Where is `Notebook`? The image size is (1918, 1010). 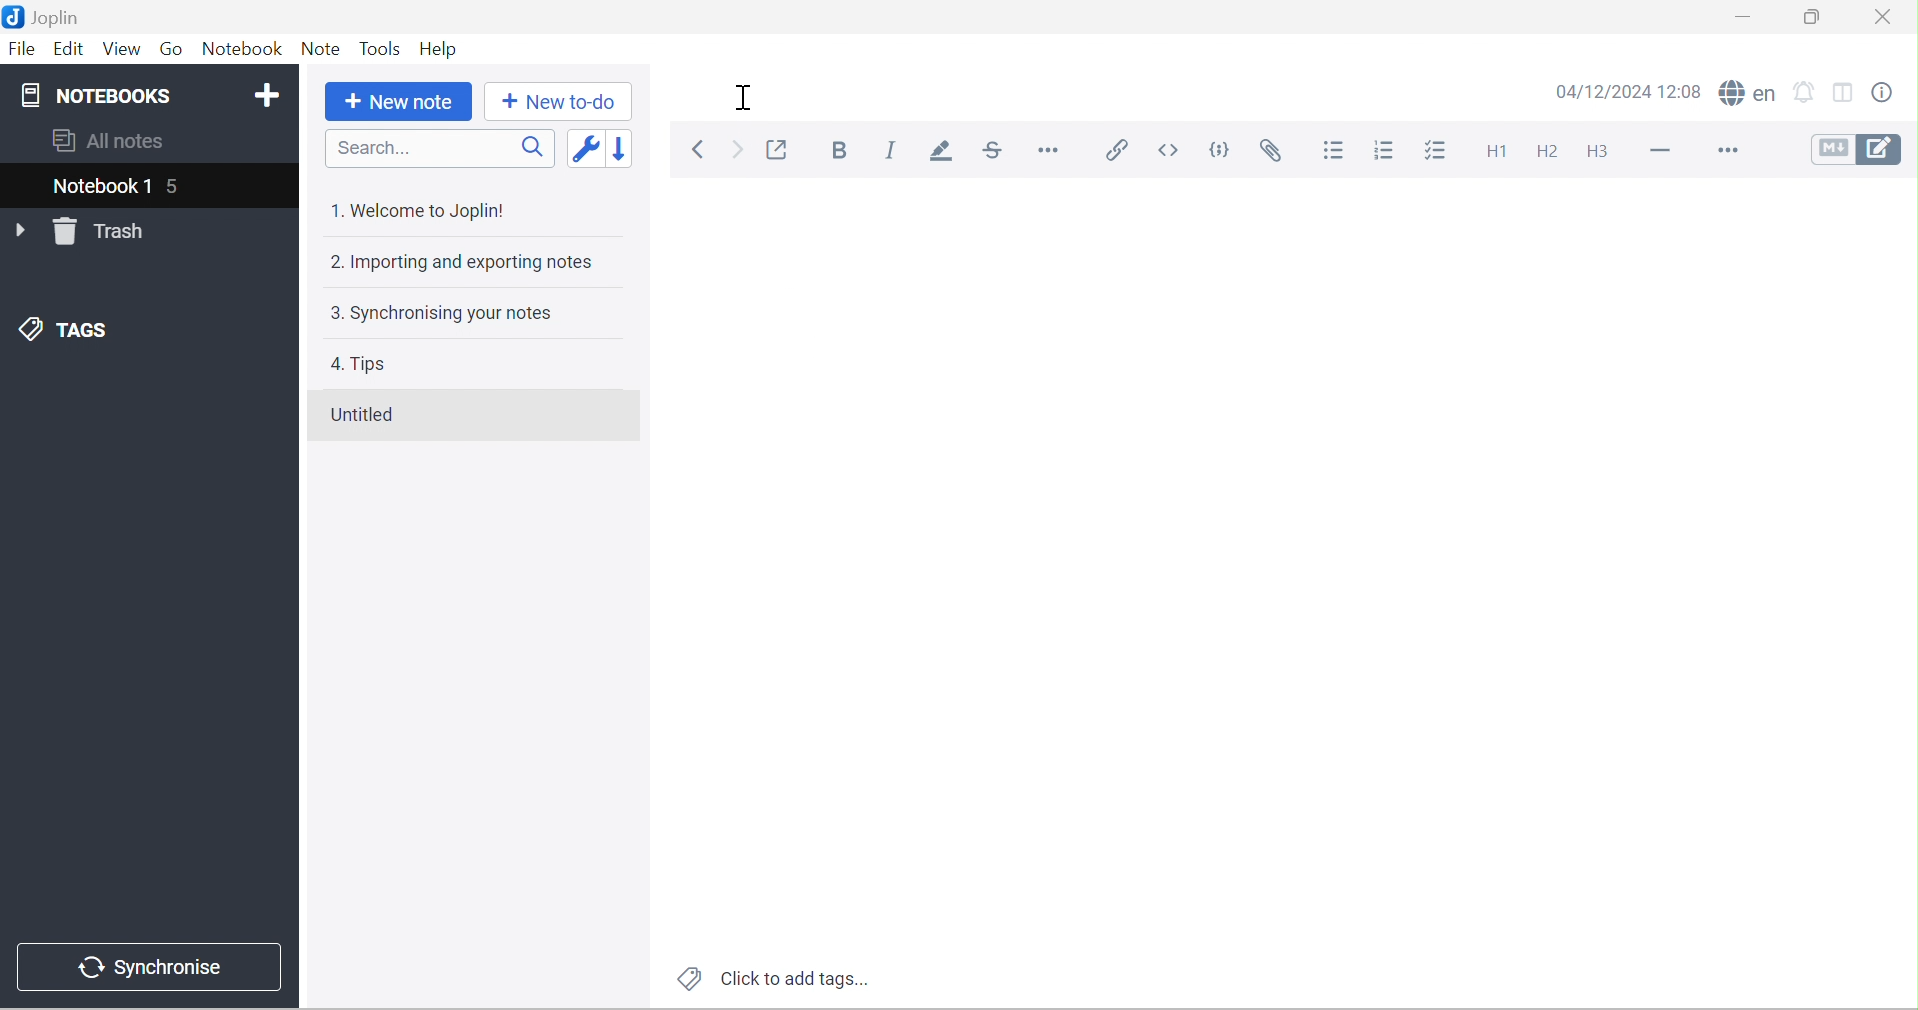
Notebook is located at coordinates (245, 51).